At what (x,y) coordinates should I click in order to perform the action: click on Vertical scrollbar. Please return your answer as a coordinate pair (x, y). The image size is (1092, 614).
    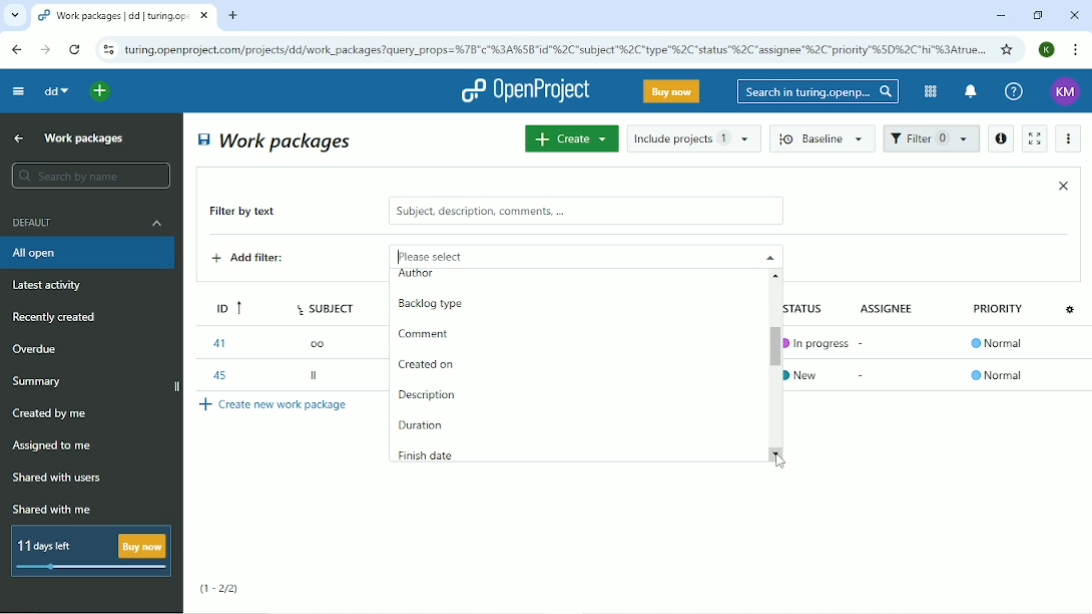
    Looking at the image, I should click on (769, 342).